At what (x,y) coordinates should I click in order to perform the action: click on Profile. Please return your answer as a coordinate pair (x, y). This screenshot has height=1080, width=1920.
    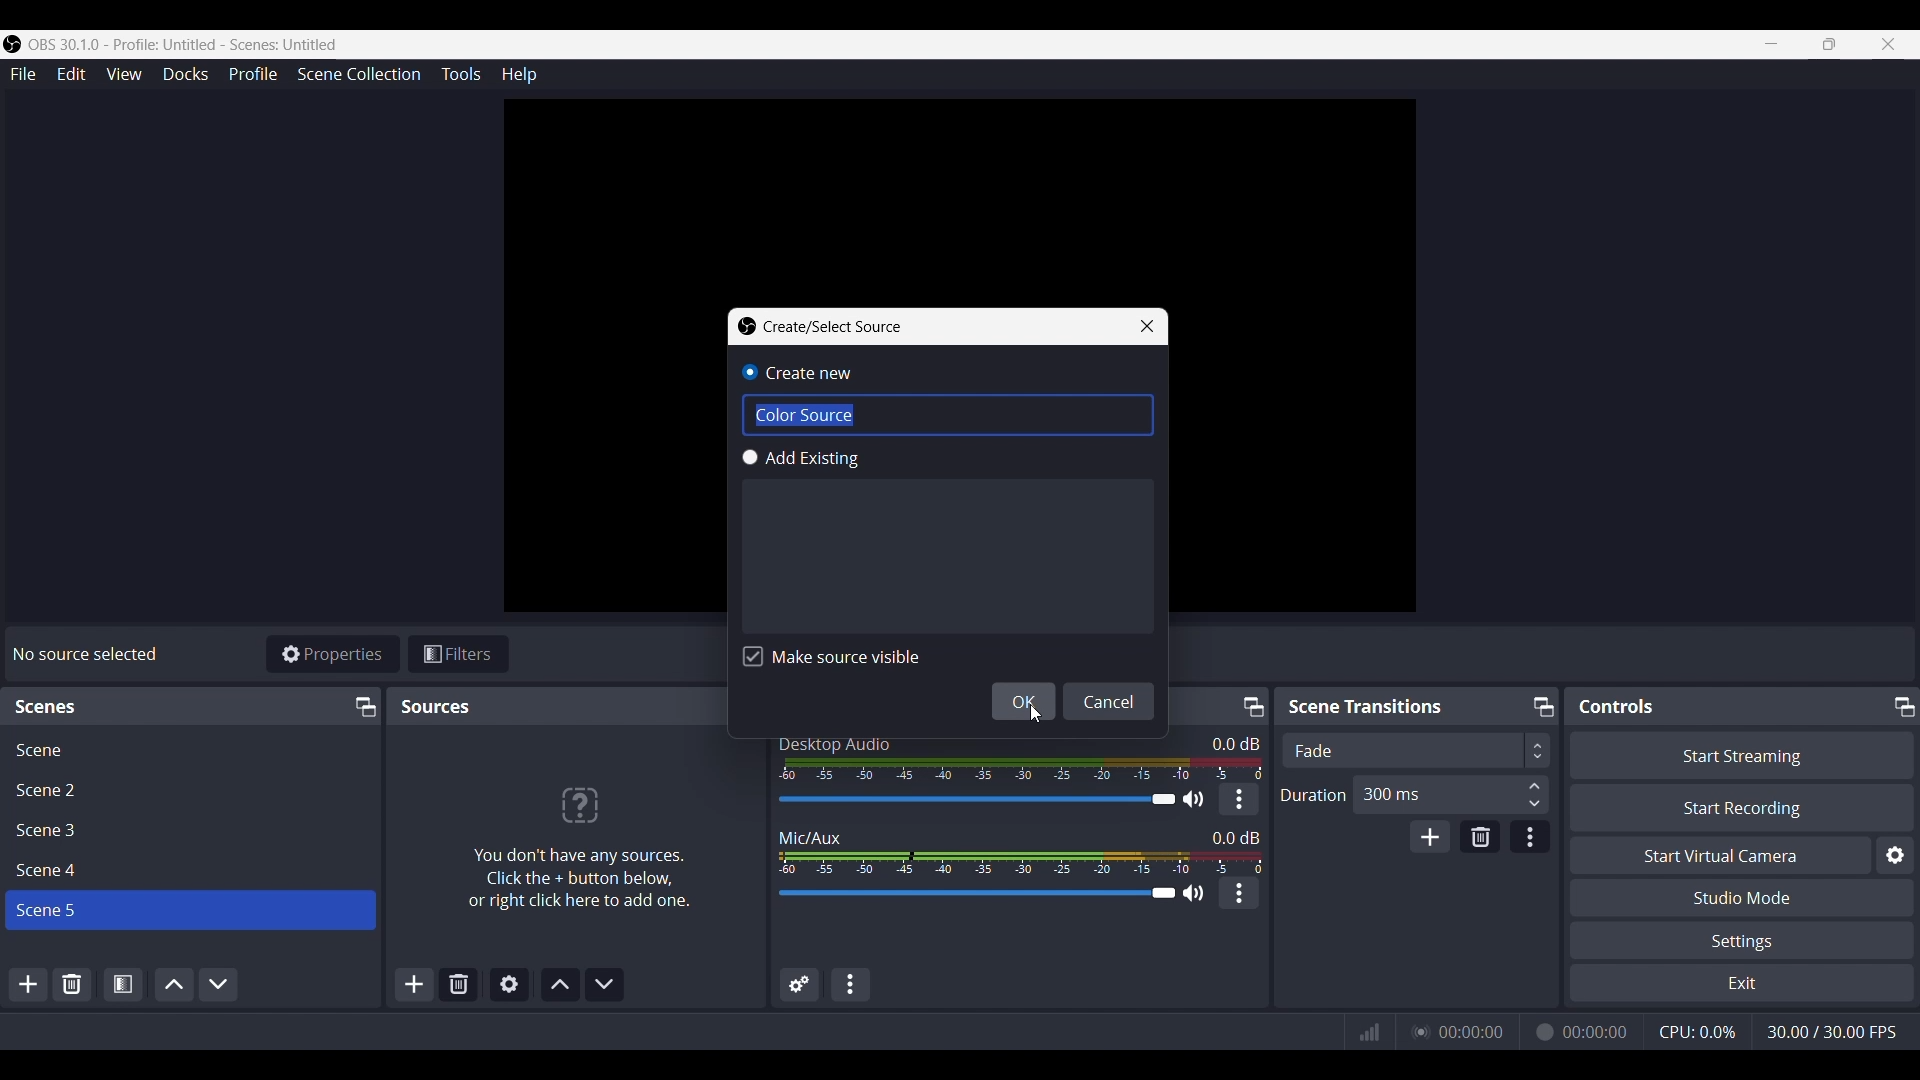
    Looking at the image, I should click on (254, 75).